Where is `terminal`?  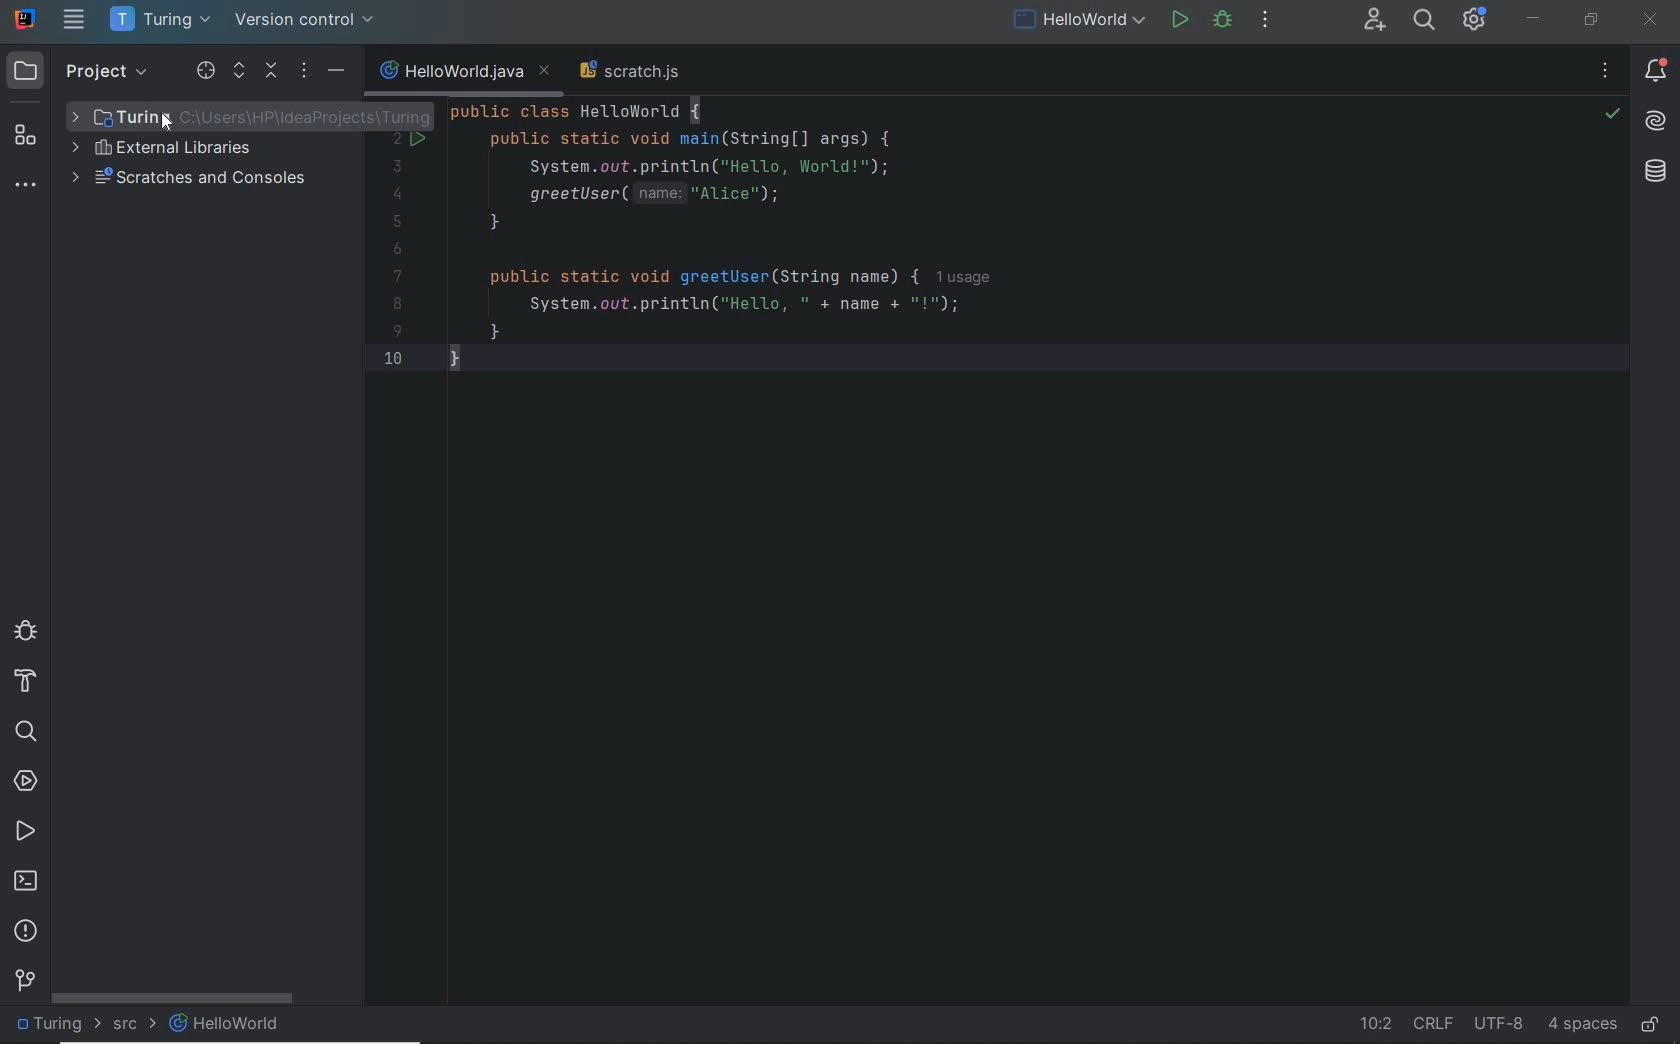
terminal is located at coordinates (26, 881).